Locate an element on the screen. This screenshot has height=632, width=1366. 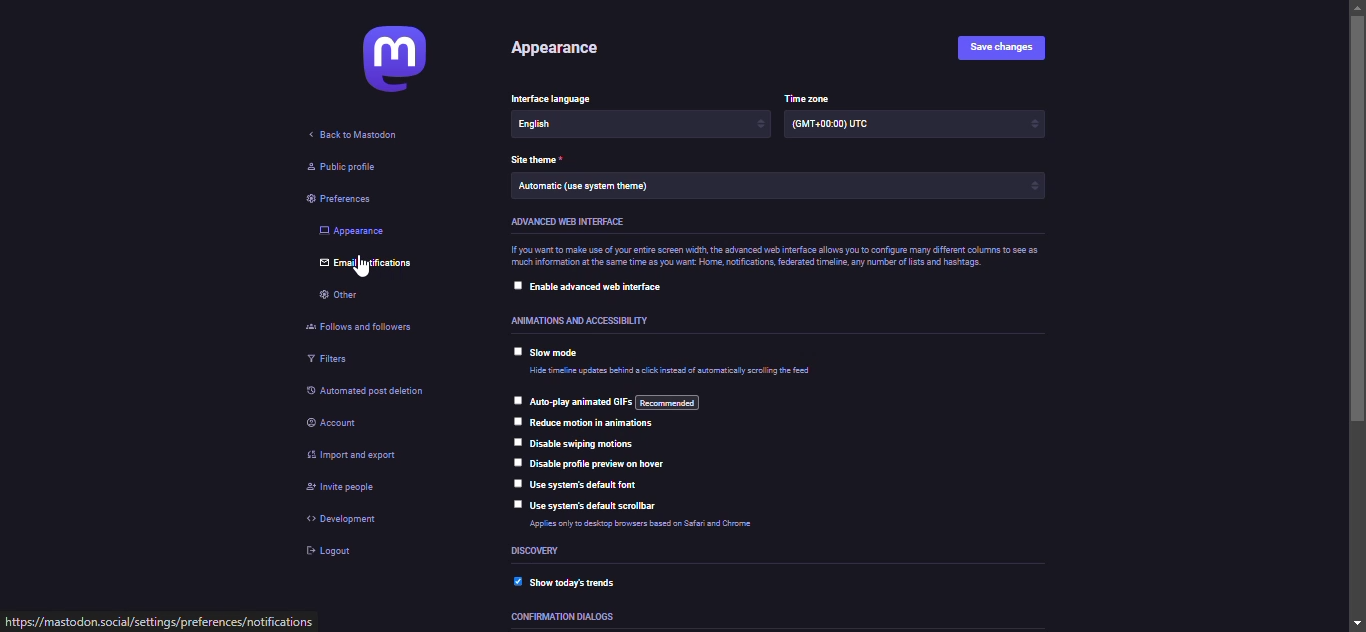
time zone is located at coordinates (914, 124).